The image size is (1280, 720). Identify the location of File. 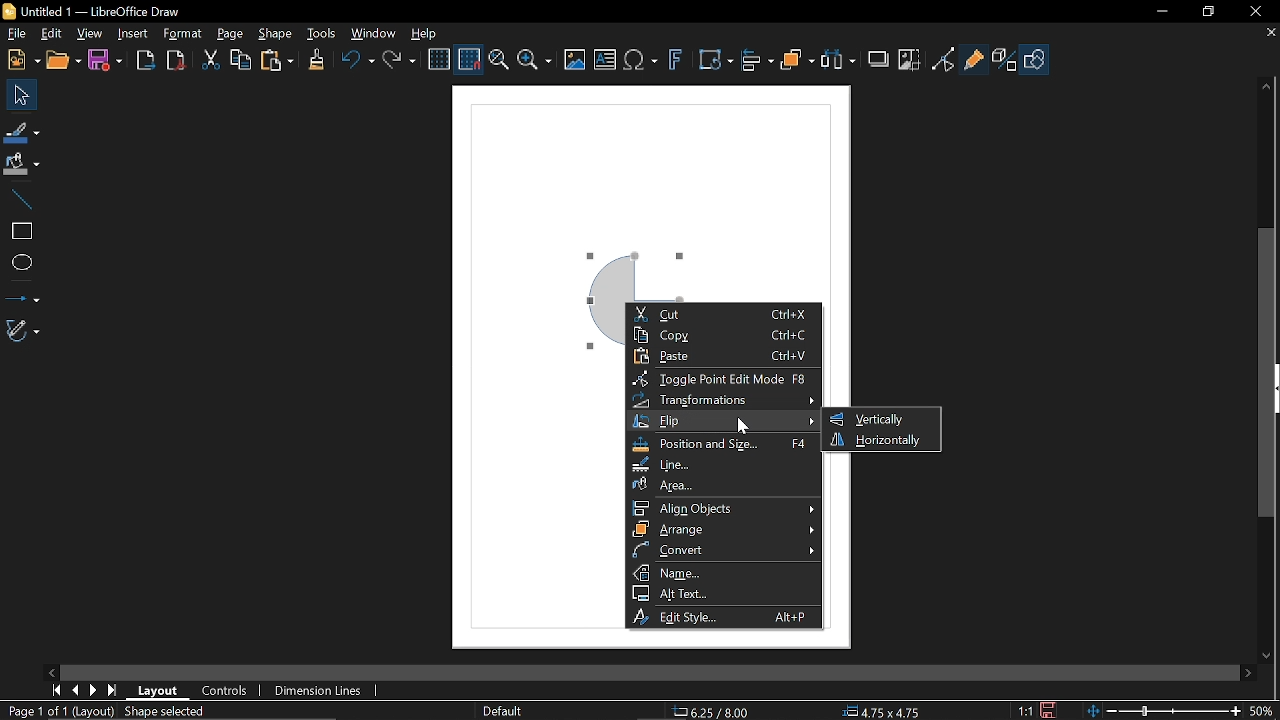
(14, 35).